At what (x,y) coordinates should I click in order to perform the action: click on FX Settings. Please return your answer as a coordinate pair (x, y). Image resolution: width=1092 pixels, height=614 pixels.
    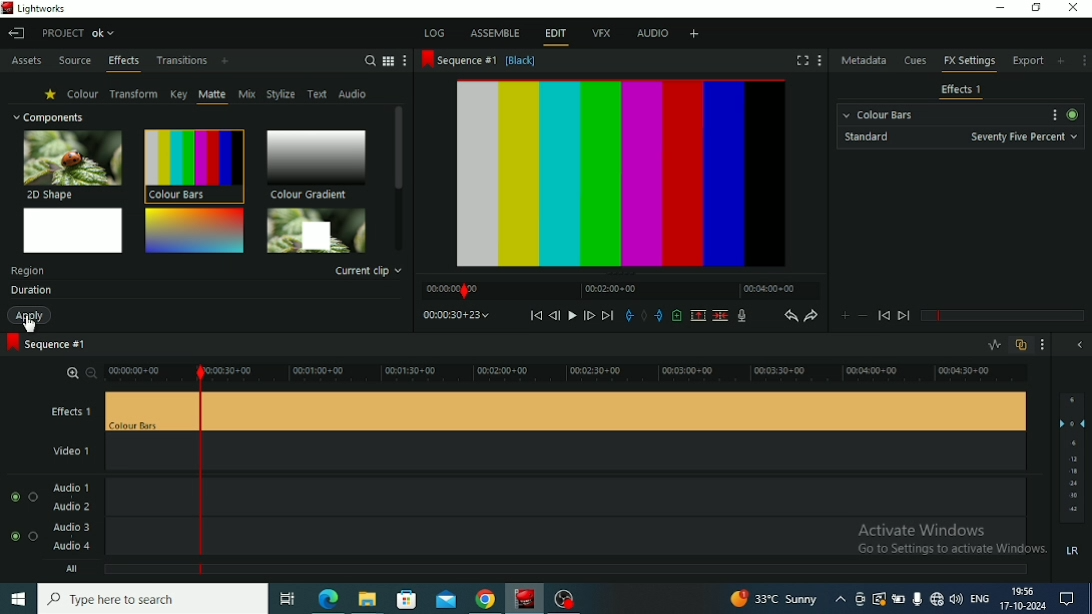
    Looking at the image, I should click on (969, 63).